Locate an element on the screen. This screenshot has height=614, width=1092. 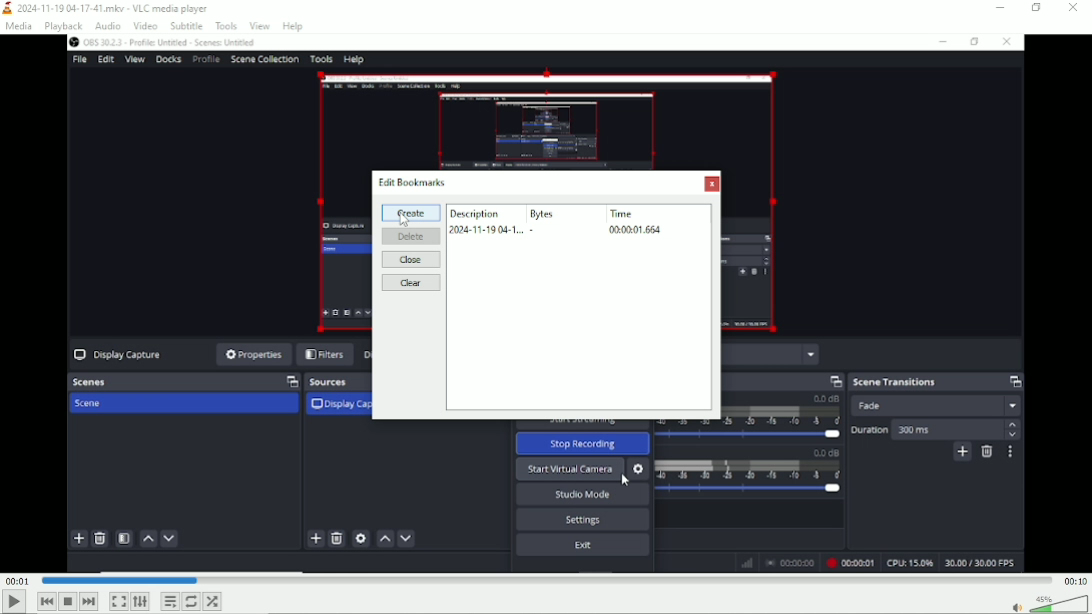
00:10 is located at coordinates (1076, 580).